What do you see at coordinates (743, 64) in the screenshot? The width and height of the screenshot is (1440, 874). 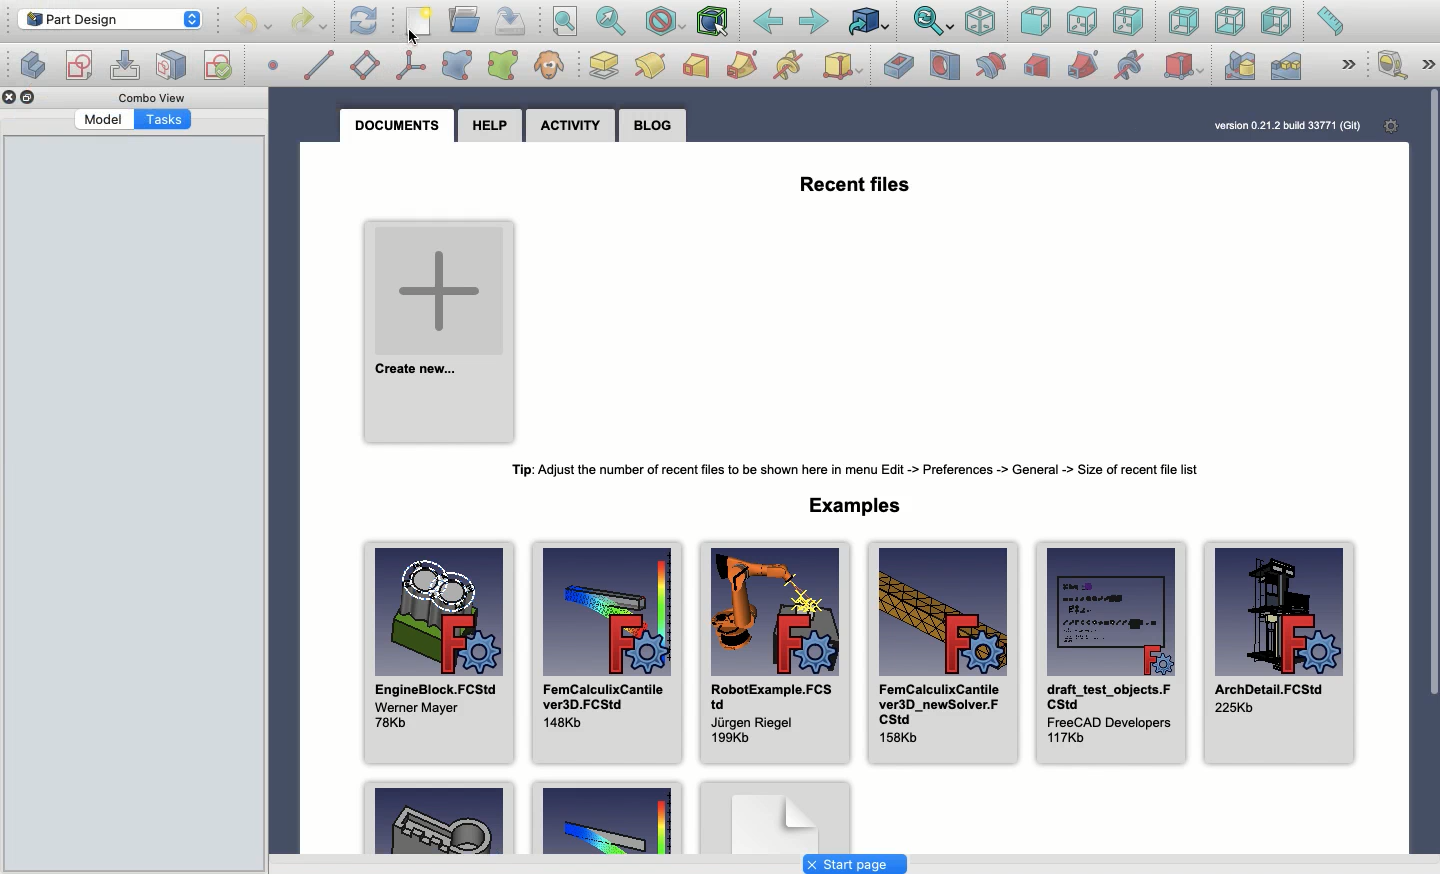 I see `Additive pipe` at bounding box center [743, 64].